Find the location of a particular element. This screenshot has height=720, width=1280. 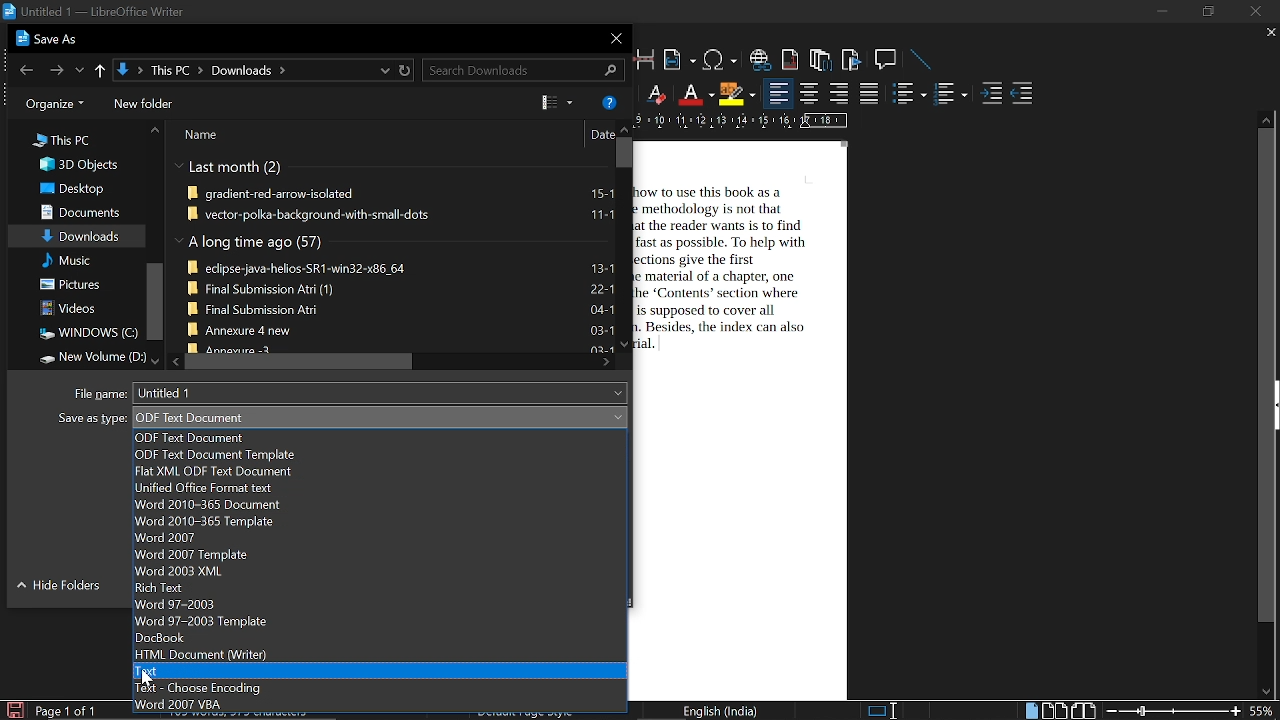

move left is located at coordinates (174, 362).